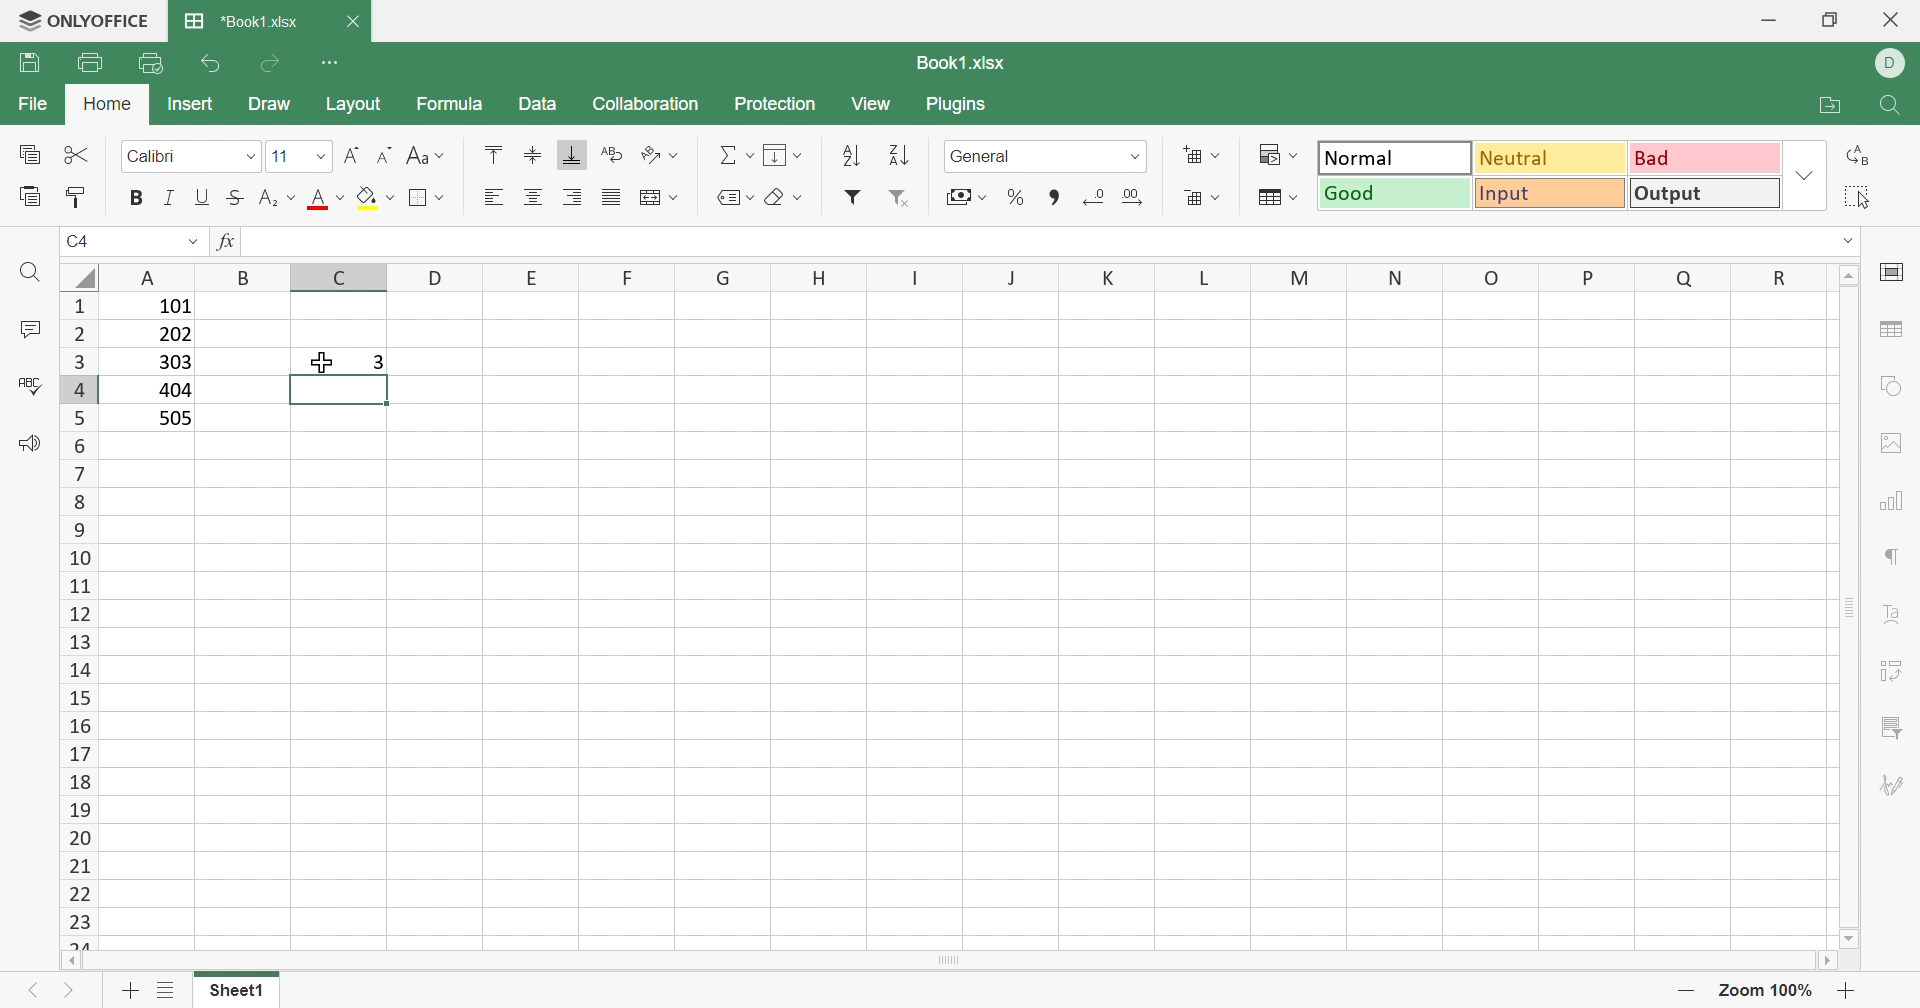  I want to click on Scroll Bar settings, so click(1851, 605).